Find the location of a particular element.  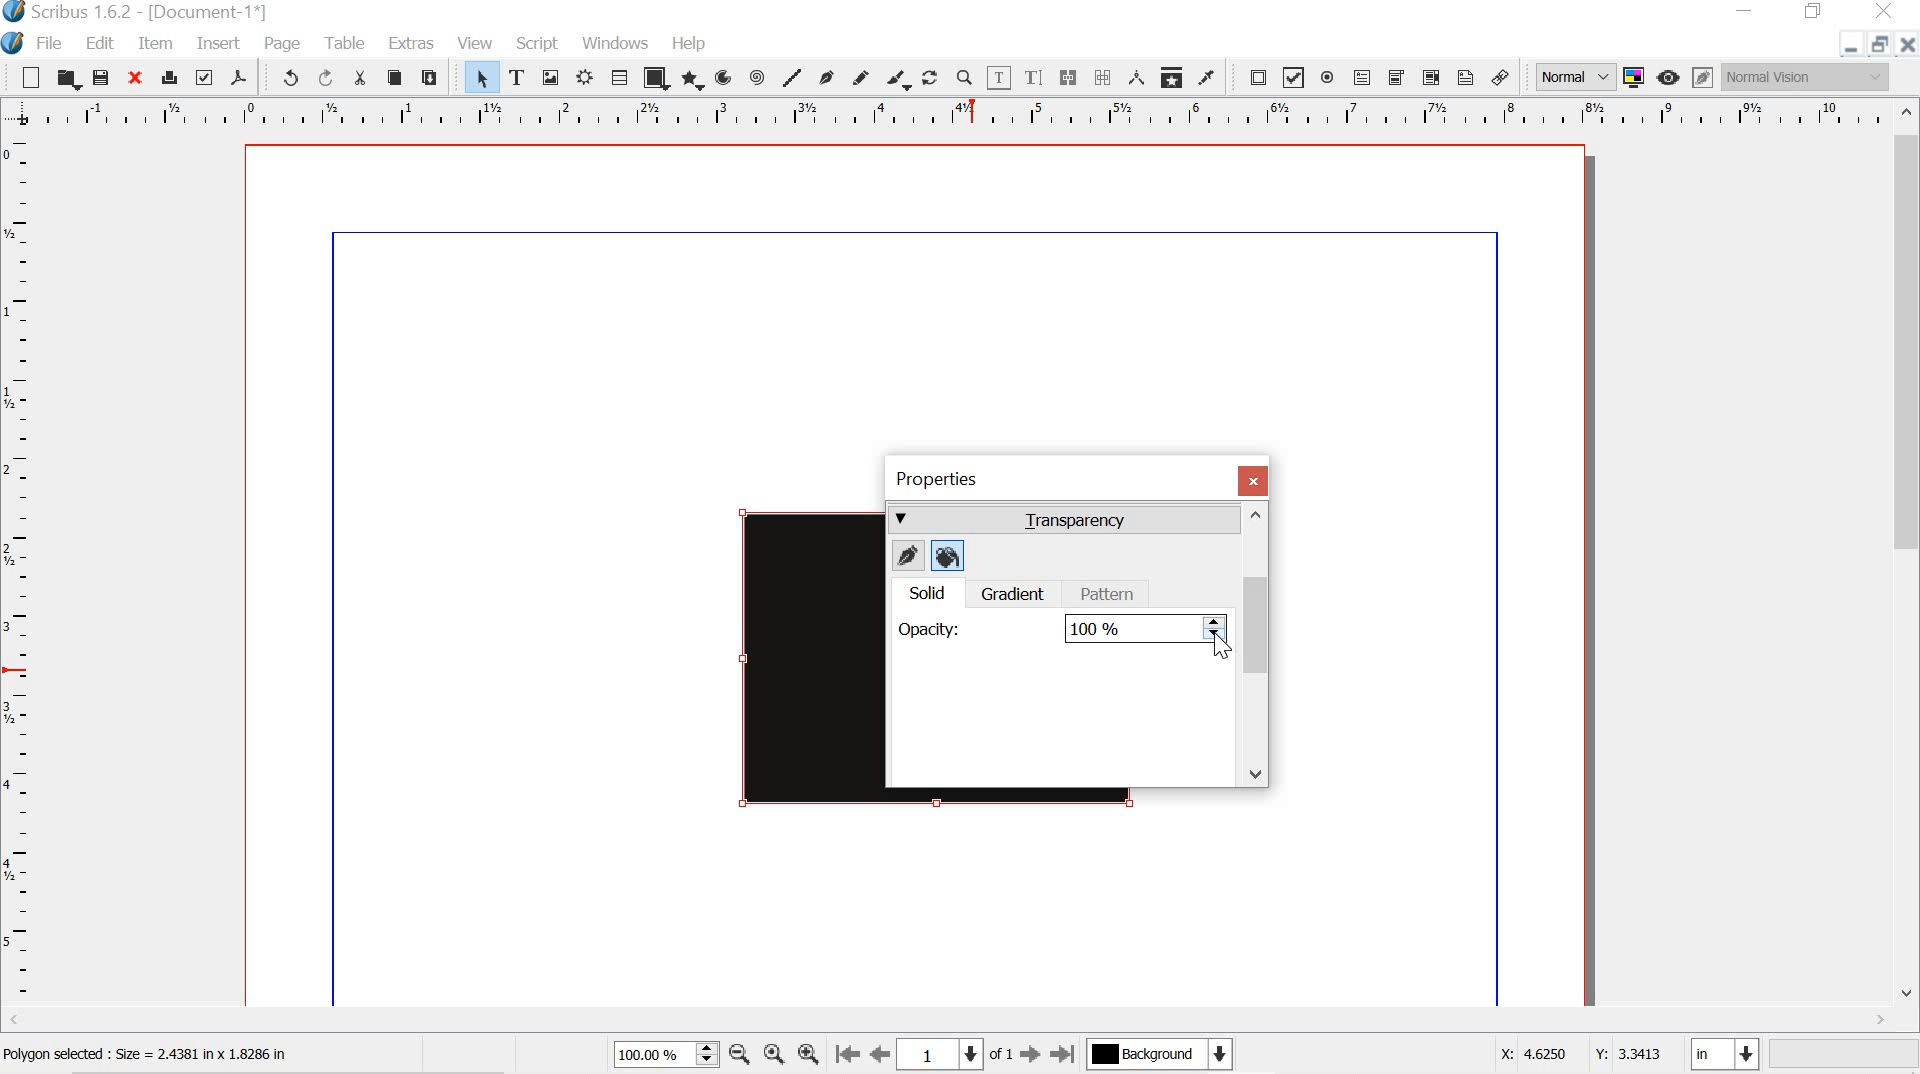

go to first page is located at coordinates (846, 1056).